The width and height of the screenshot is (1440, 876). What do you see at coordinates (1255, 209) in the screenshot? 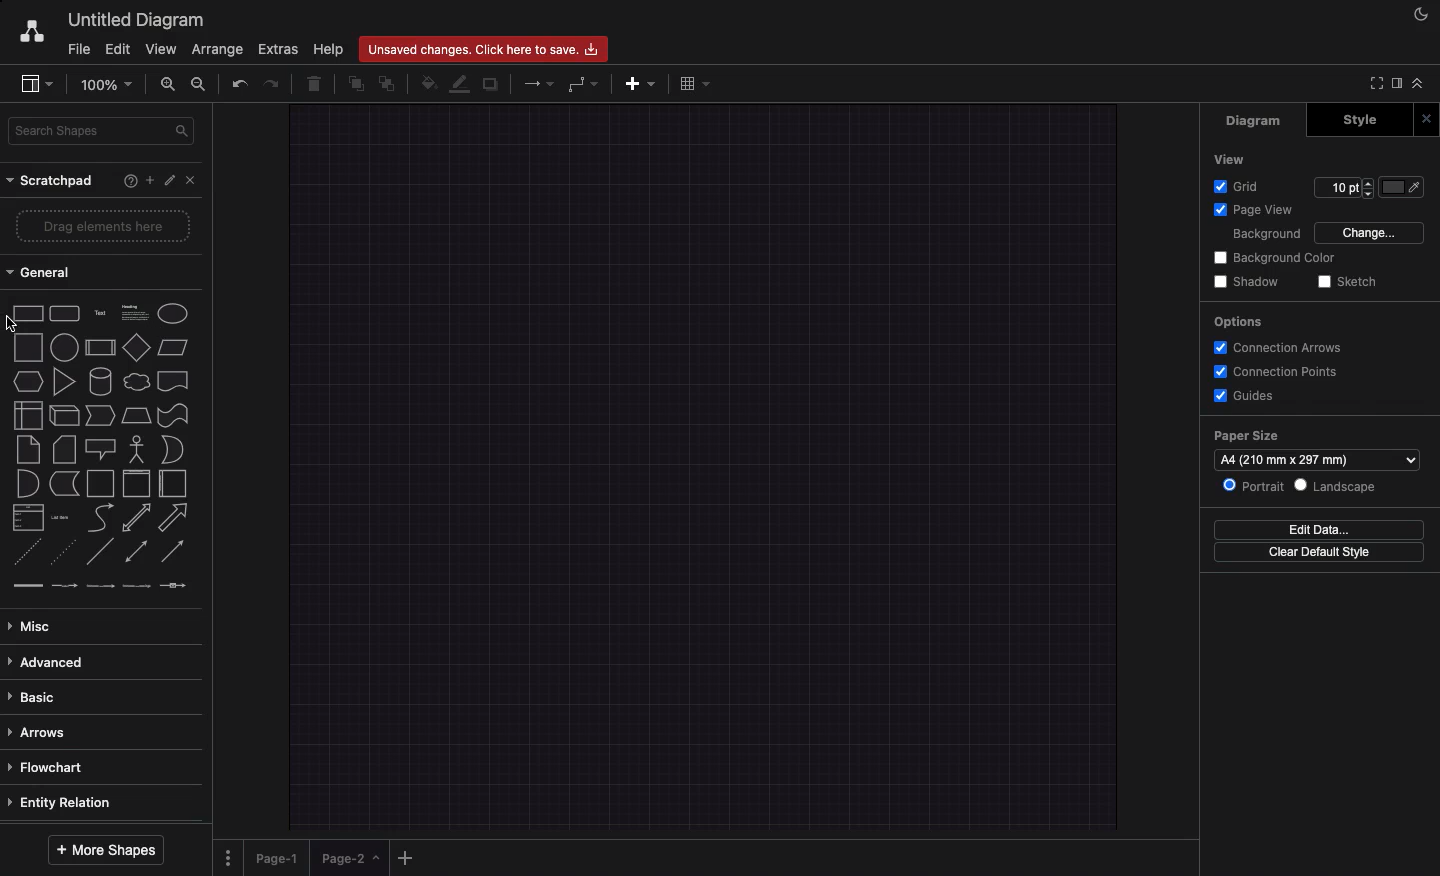
I see `Page view` at bounding box center [1255, 209].